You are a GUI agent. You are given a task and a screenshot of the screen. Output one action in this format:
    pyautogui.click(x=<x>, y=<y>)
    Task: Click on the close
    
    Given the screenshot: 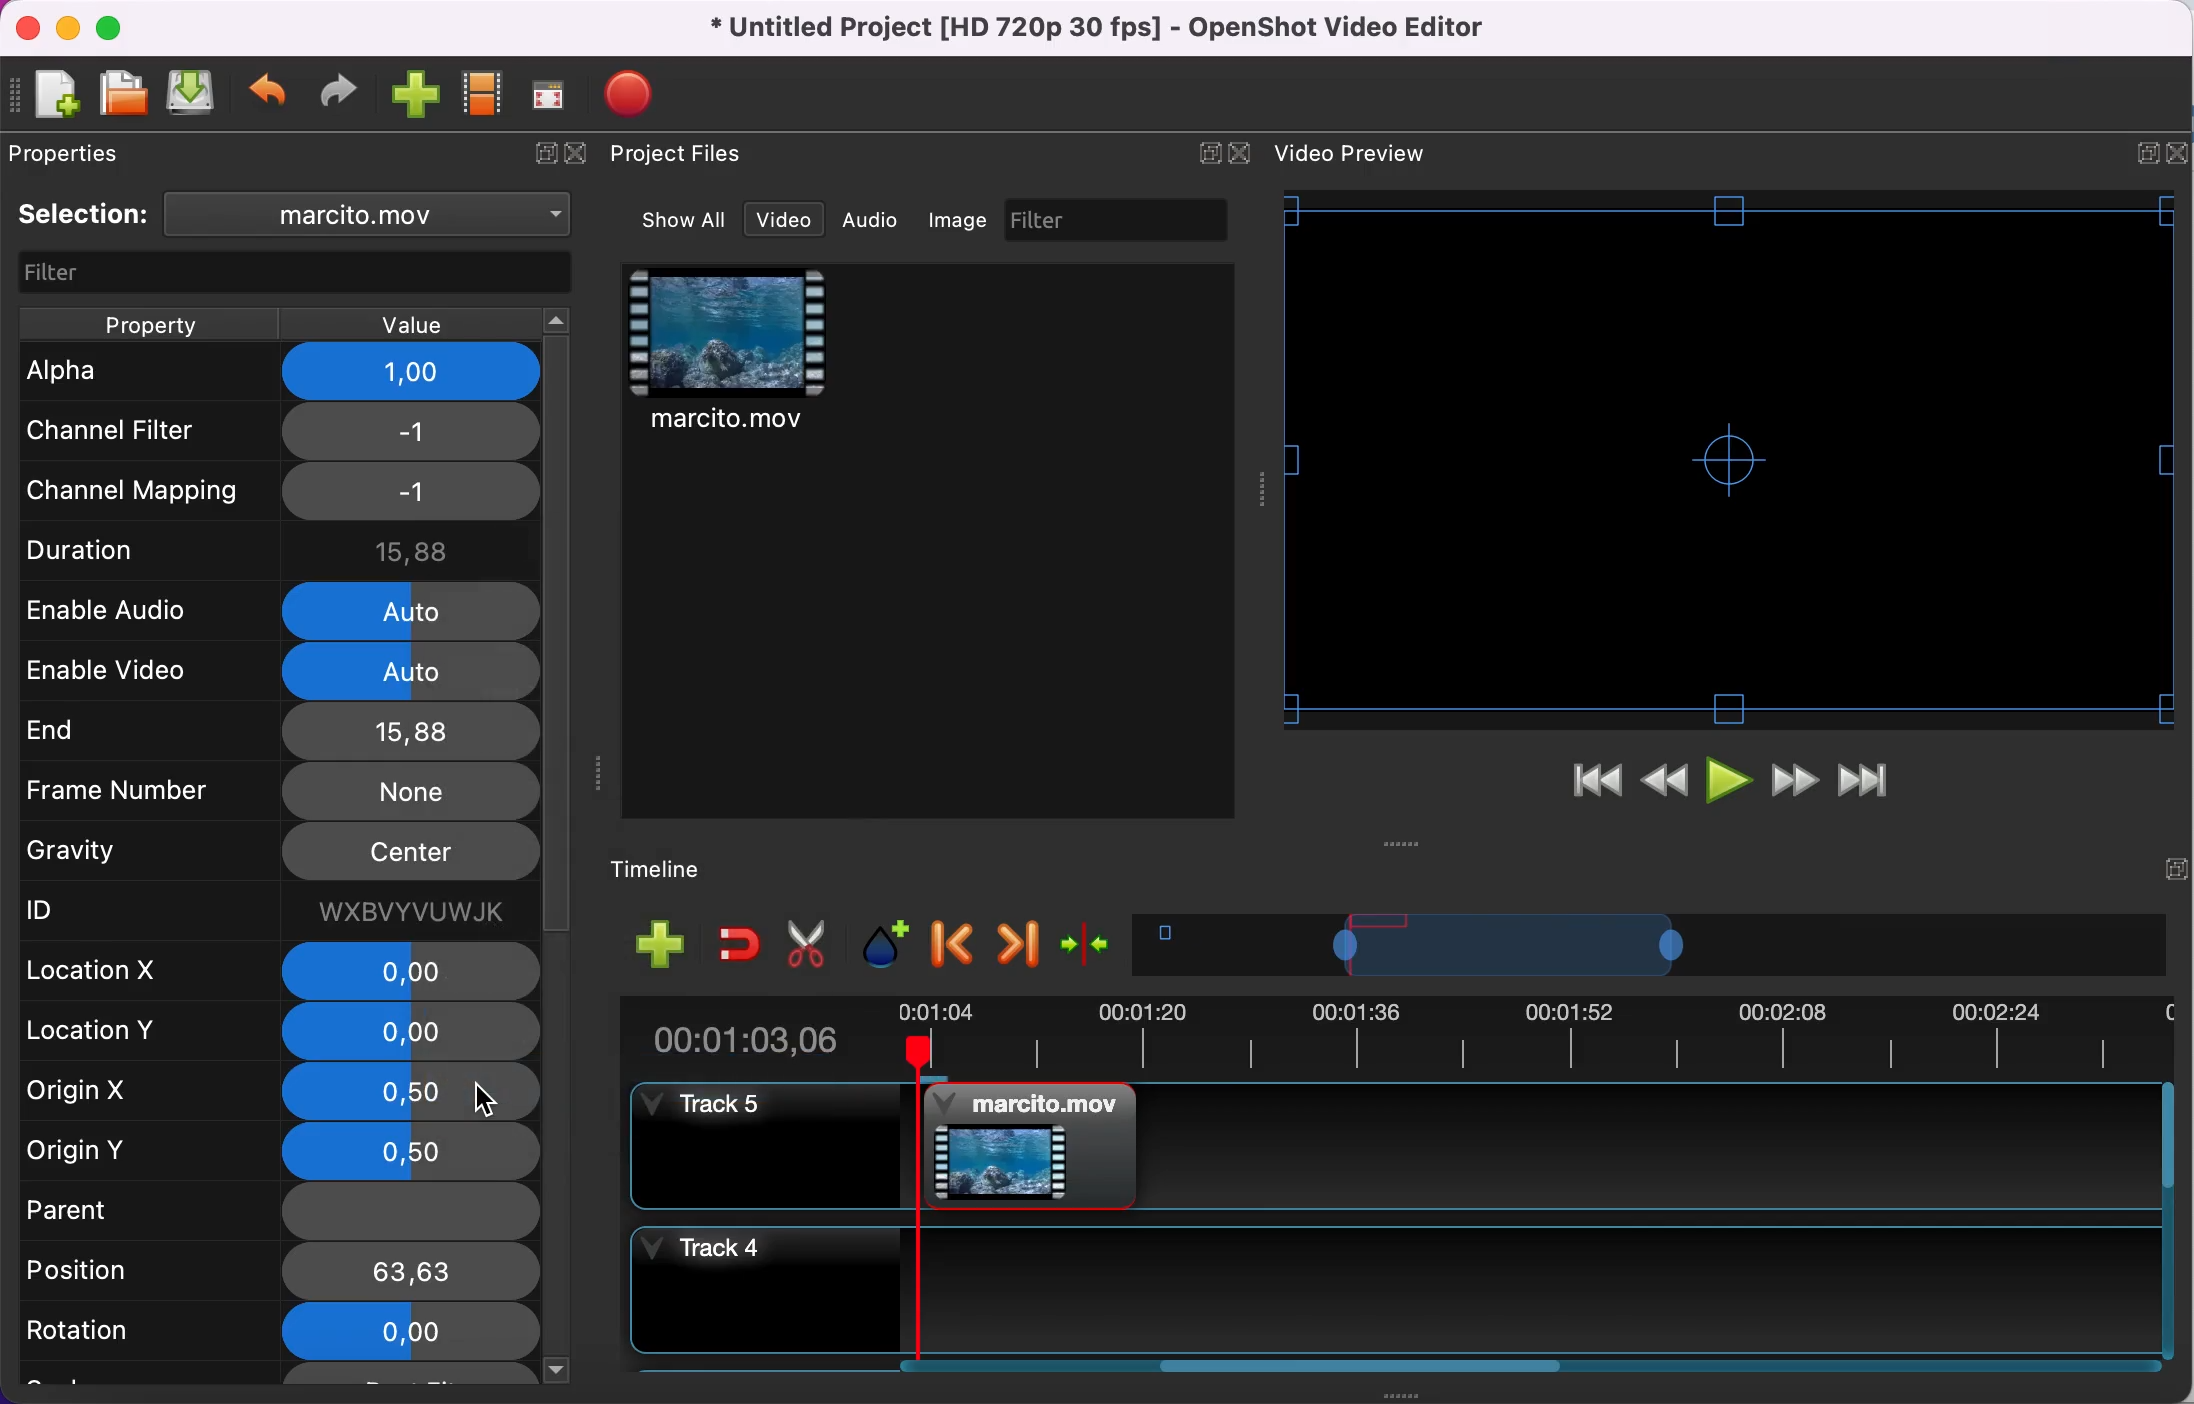 What is the action you would take?
    pyautogui.click(x=27, y=29)
    